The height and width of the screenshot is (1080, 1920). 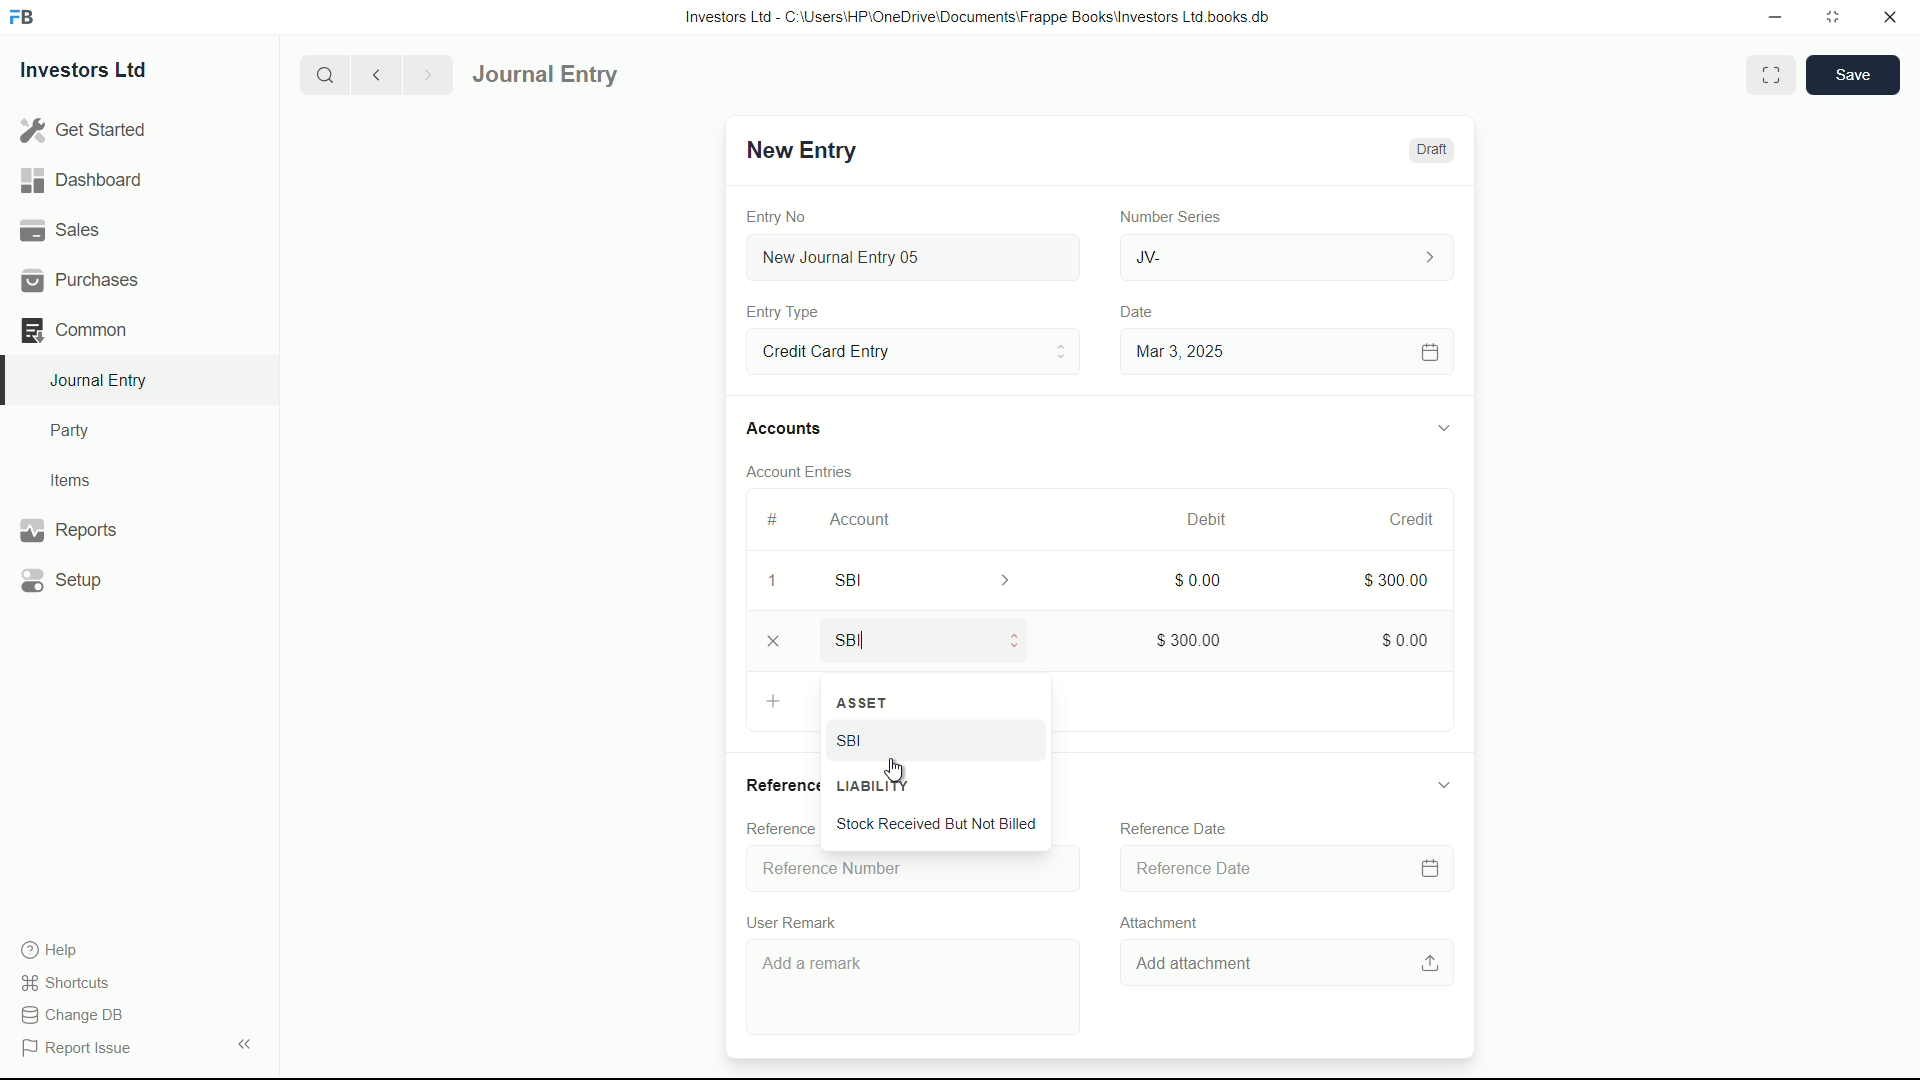 I want to click on $300.00, so click(x=1185, y=639).